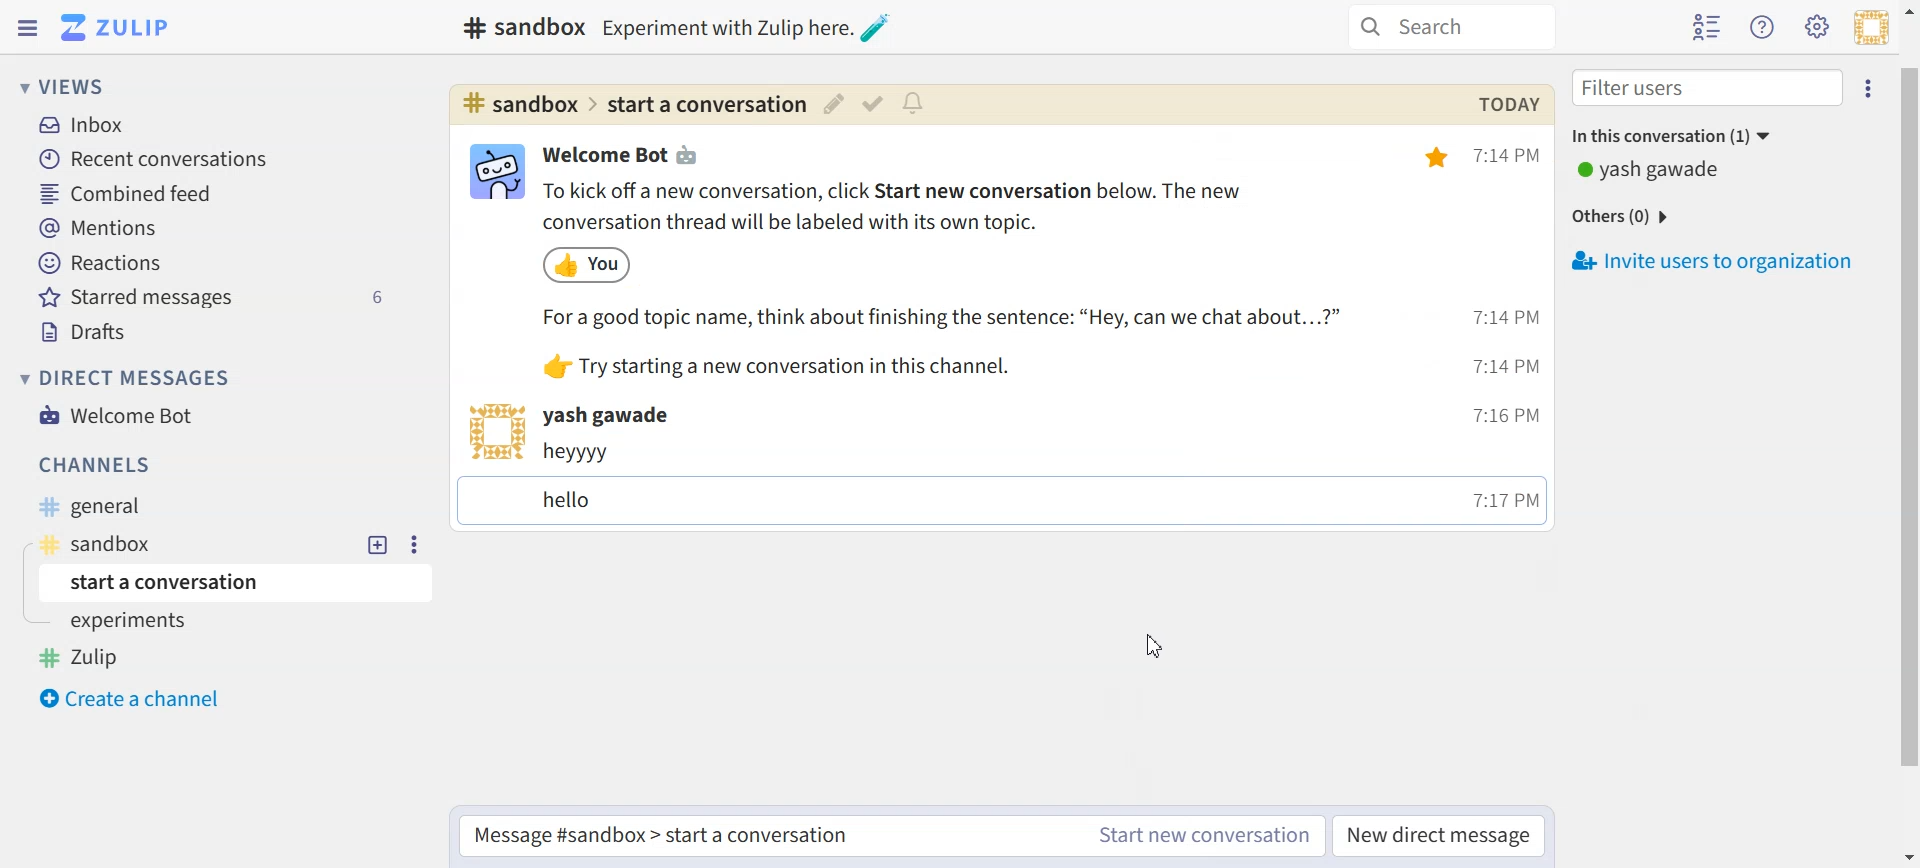 The width and height of the screenshot is (1920, 868). What do you see at coordinates (88, 330) in the screenshot?
I see `Drafts` at bounding box center [88, 330].